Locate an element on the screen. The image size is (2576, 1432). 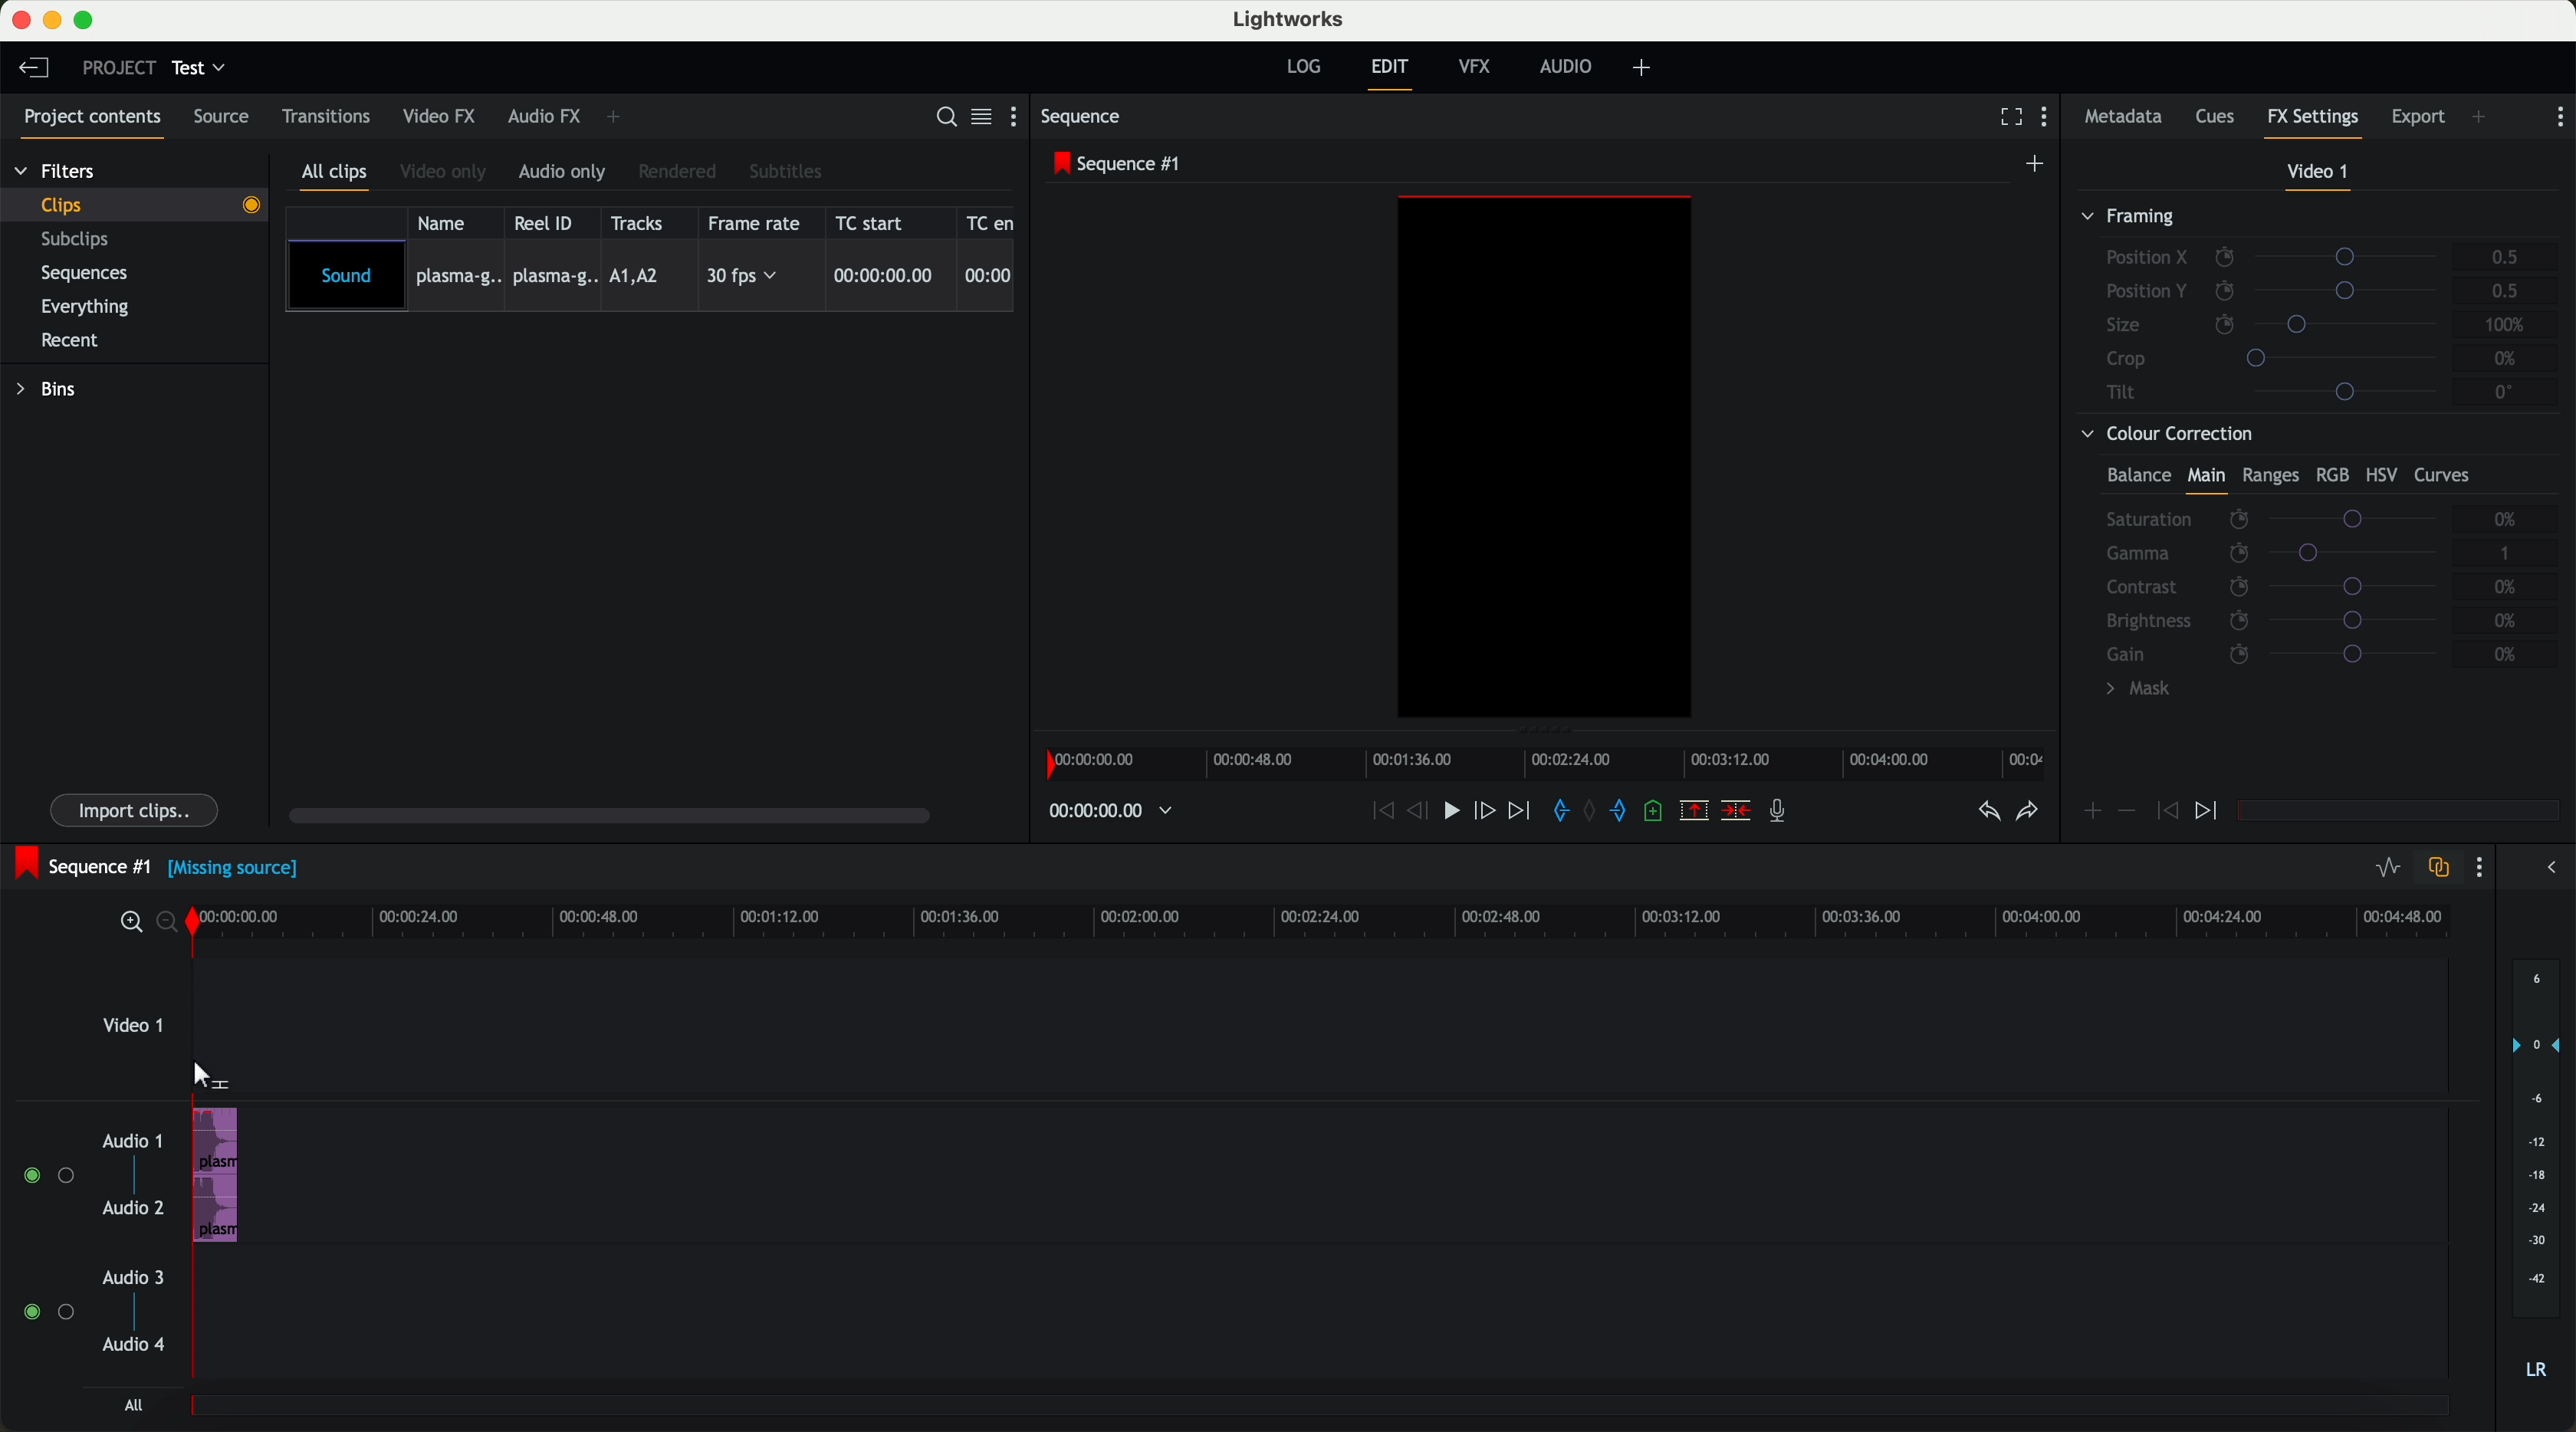
toggle auto track sync is located at coordinates (2438, 868).